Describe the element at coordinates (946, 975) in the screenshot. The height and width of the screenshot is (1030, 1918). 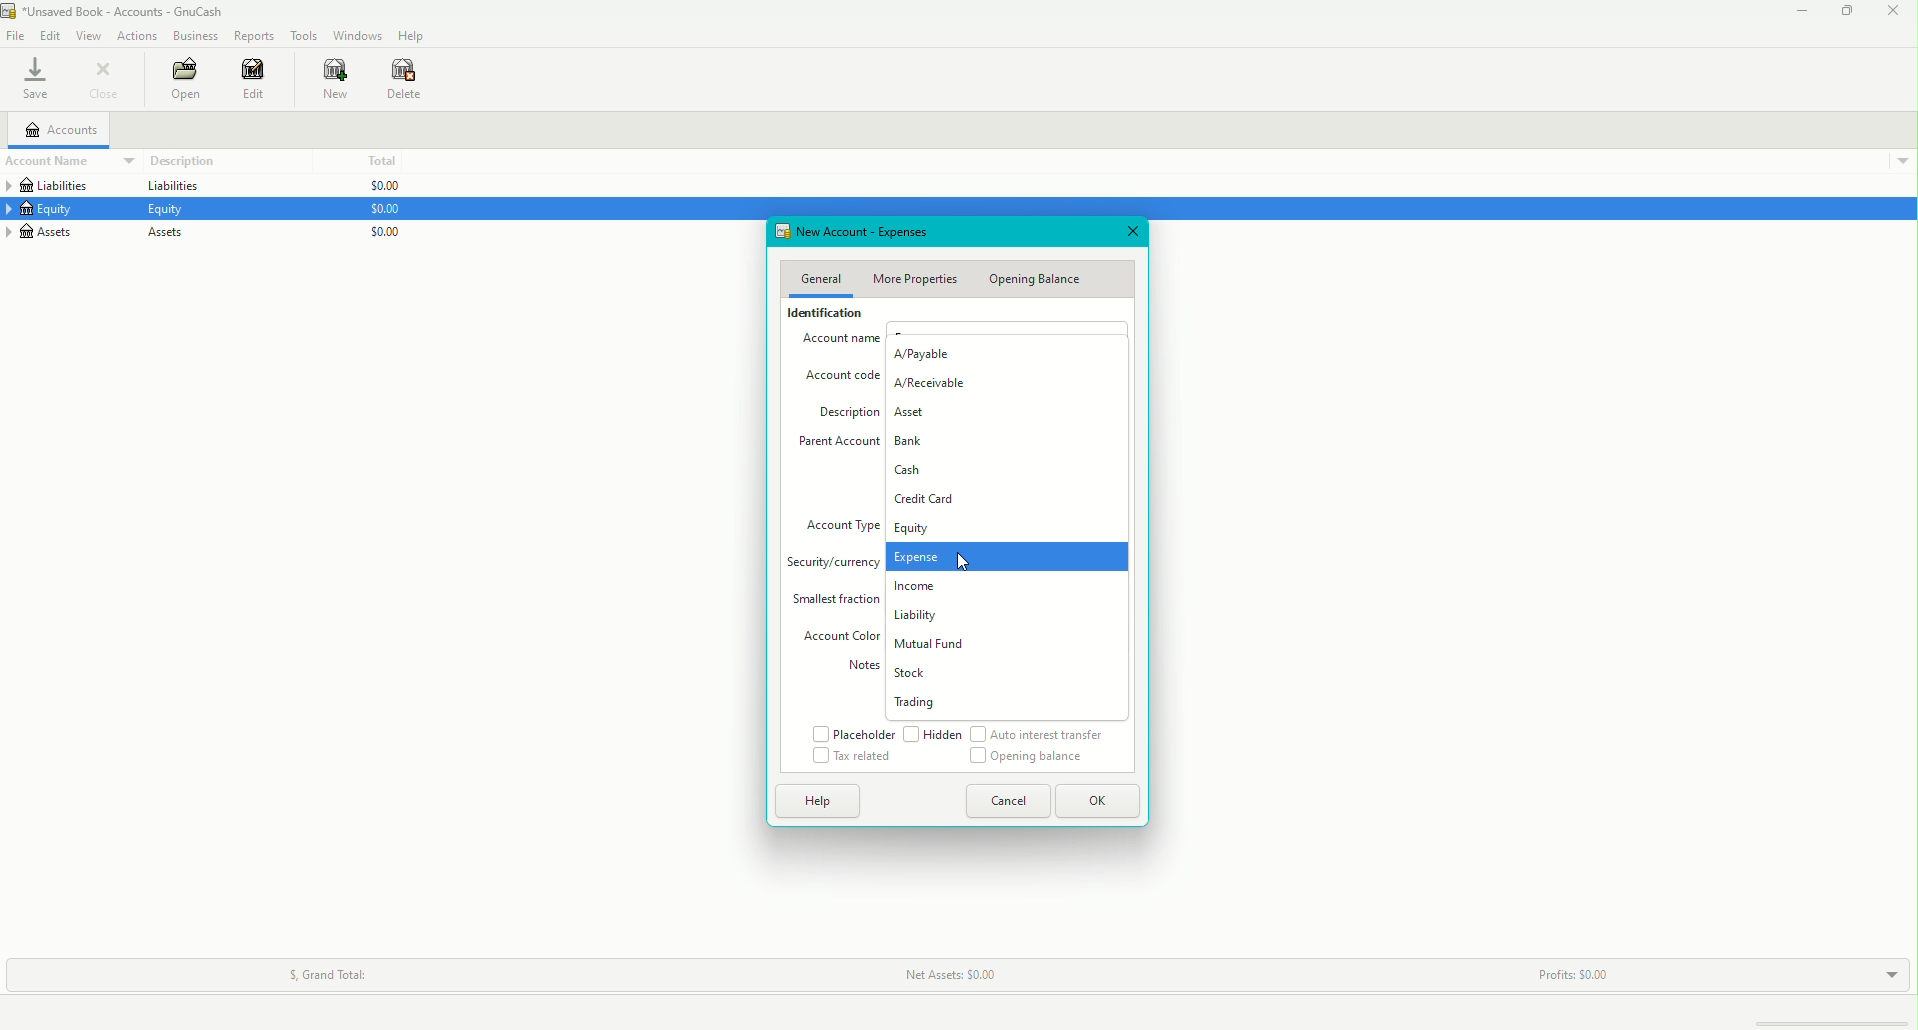
I see `Net Assets` at that location.